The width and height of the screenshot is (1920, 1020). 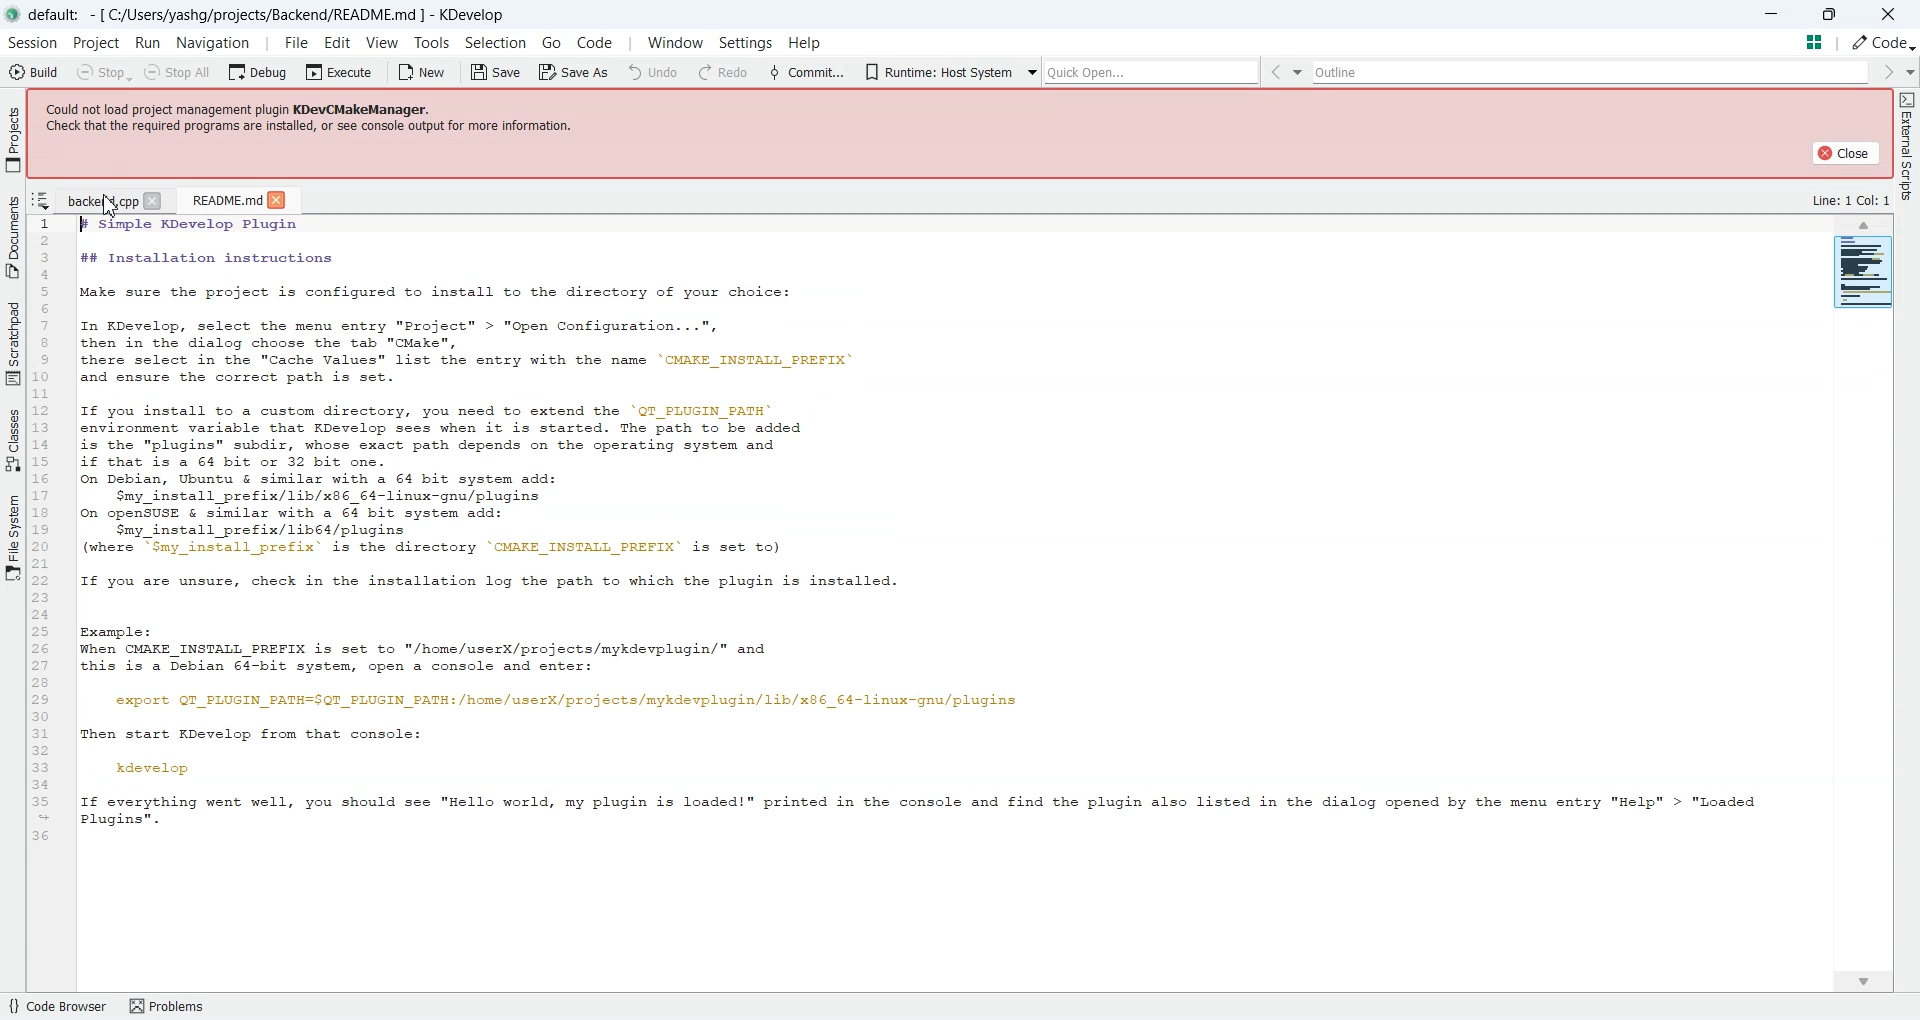 What do you see at coordinates (174, 1005) in the screenshot?
I see `Problems` at bounding box center [174, 1005].